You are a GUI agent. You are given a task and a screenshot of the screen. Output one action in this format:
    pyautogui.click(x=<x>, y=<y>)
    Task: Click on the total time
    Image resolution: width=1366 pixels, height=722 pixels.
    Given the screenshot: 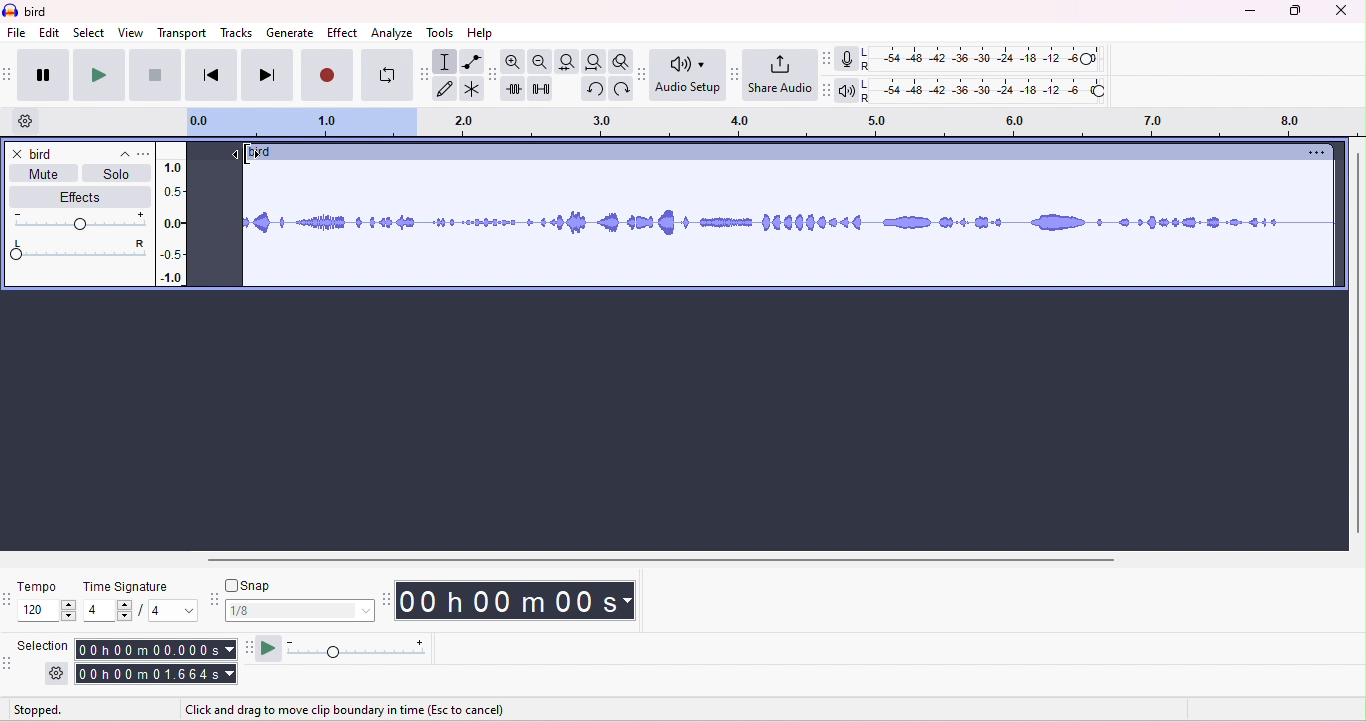 What is the action you would take?
    pyautogui.click(x=156, y=675)
    